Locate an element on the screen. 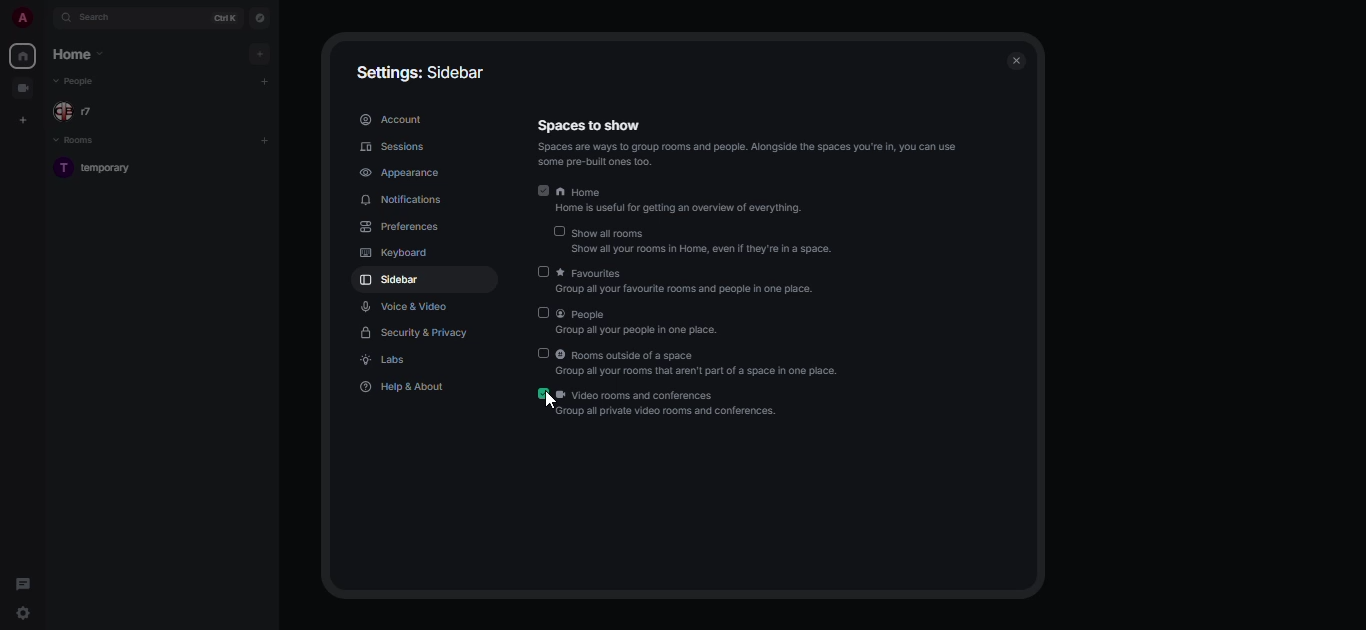  favorites is located at coordinates (693, 282).